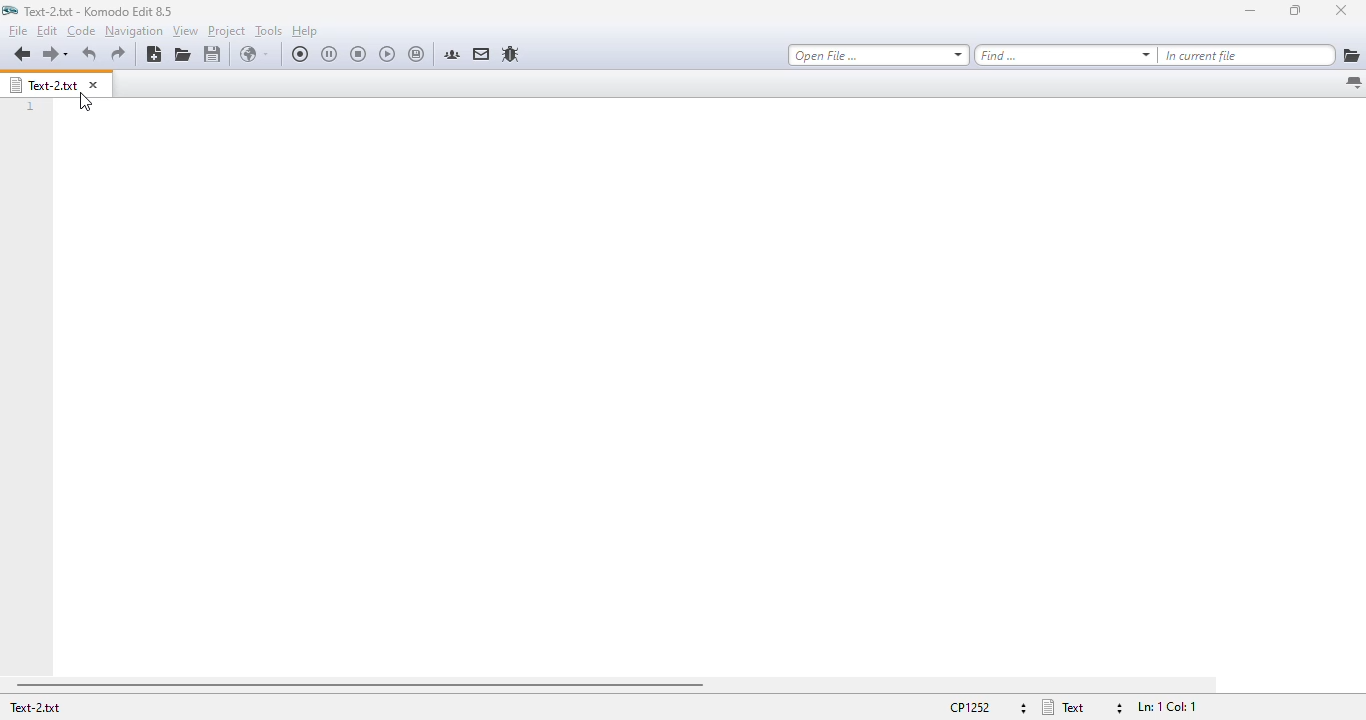  What do you see at coordinates (358, 53) in the screenshot?
I see `stop recording macro` at bounding box center [358, 53].